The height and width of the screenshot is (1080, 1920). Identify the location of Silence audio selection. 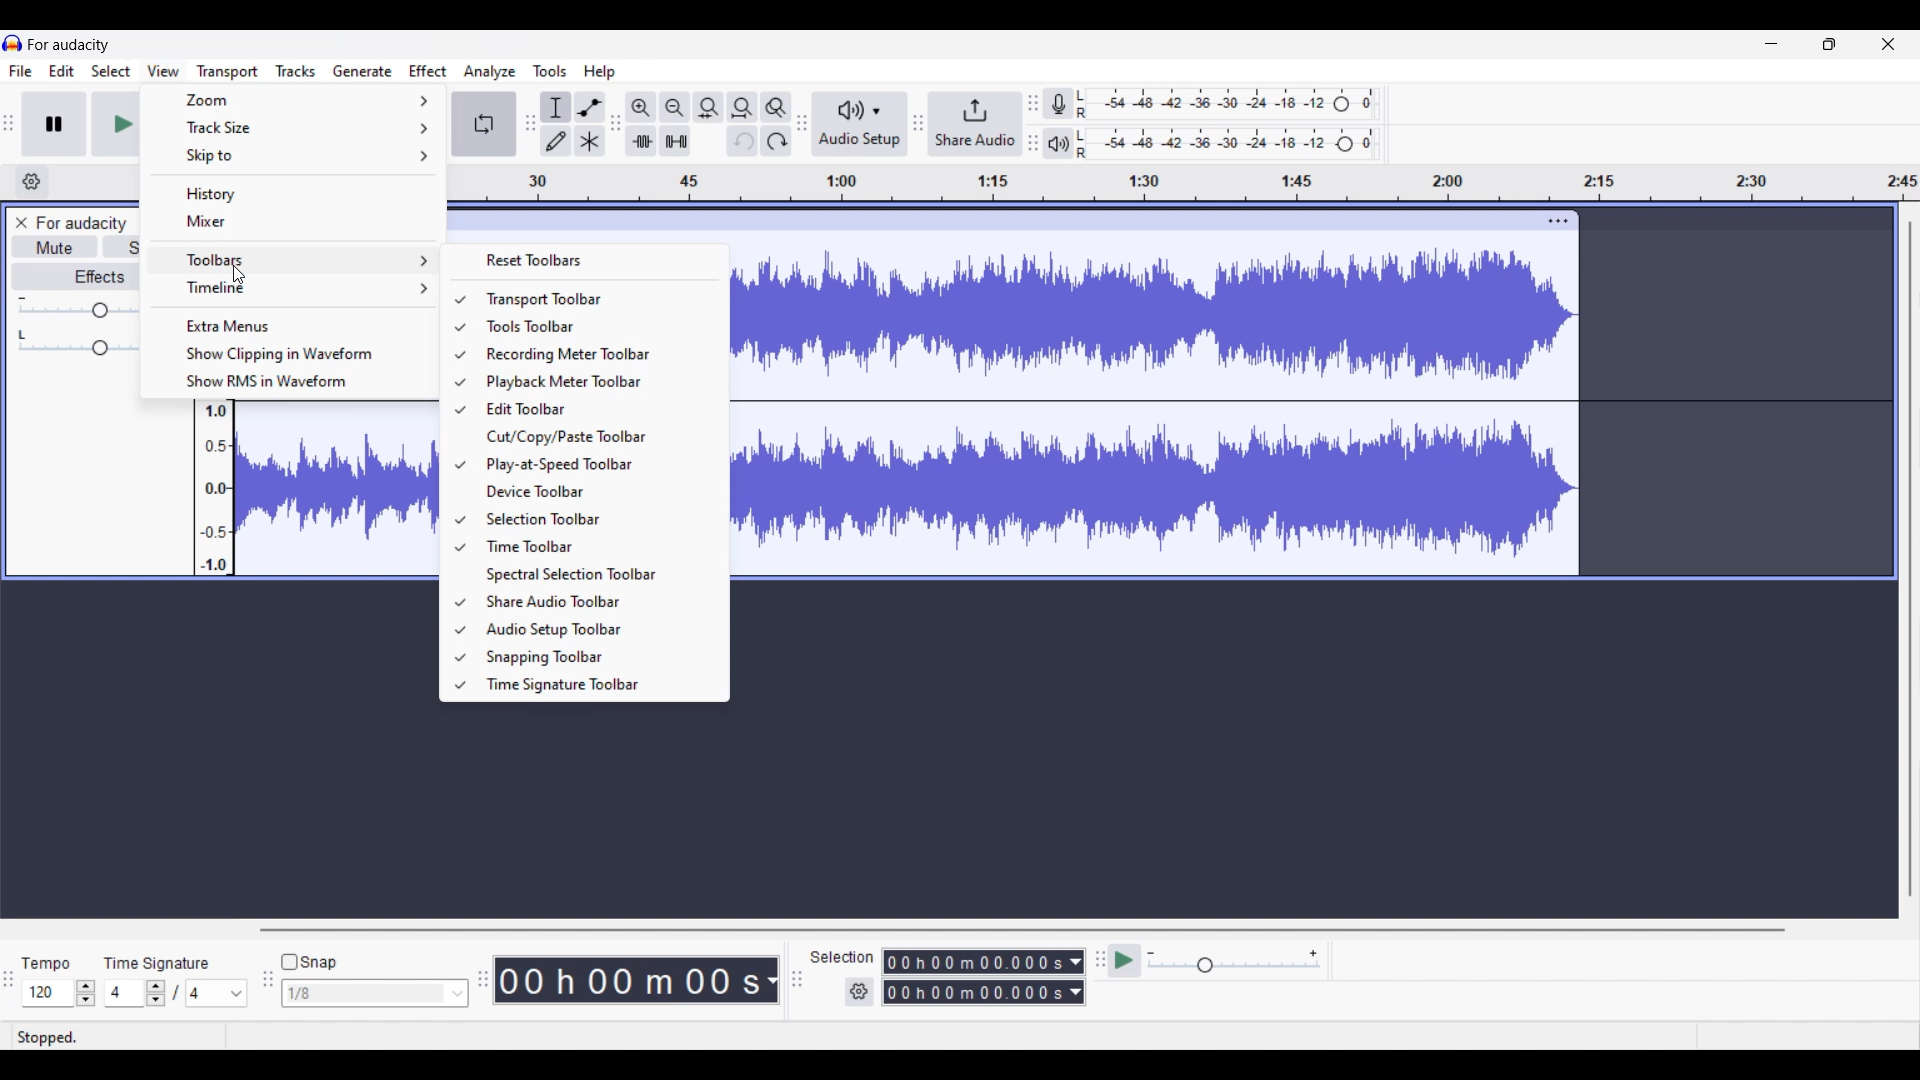
(675, 141).